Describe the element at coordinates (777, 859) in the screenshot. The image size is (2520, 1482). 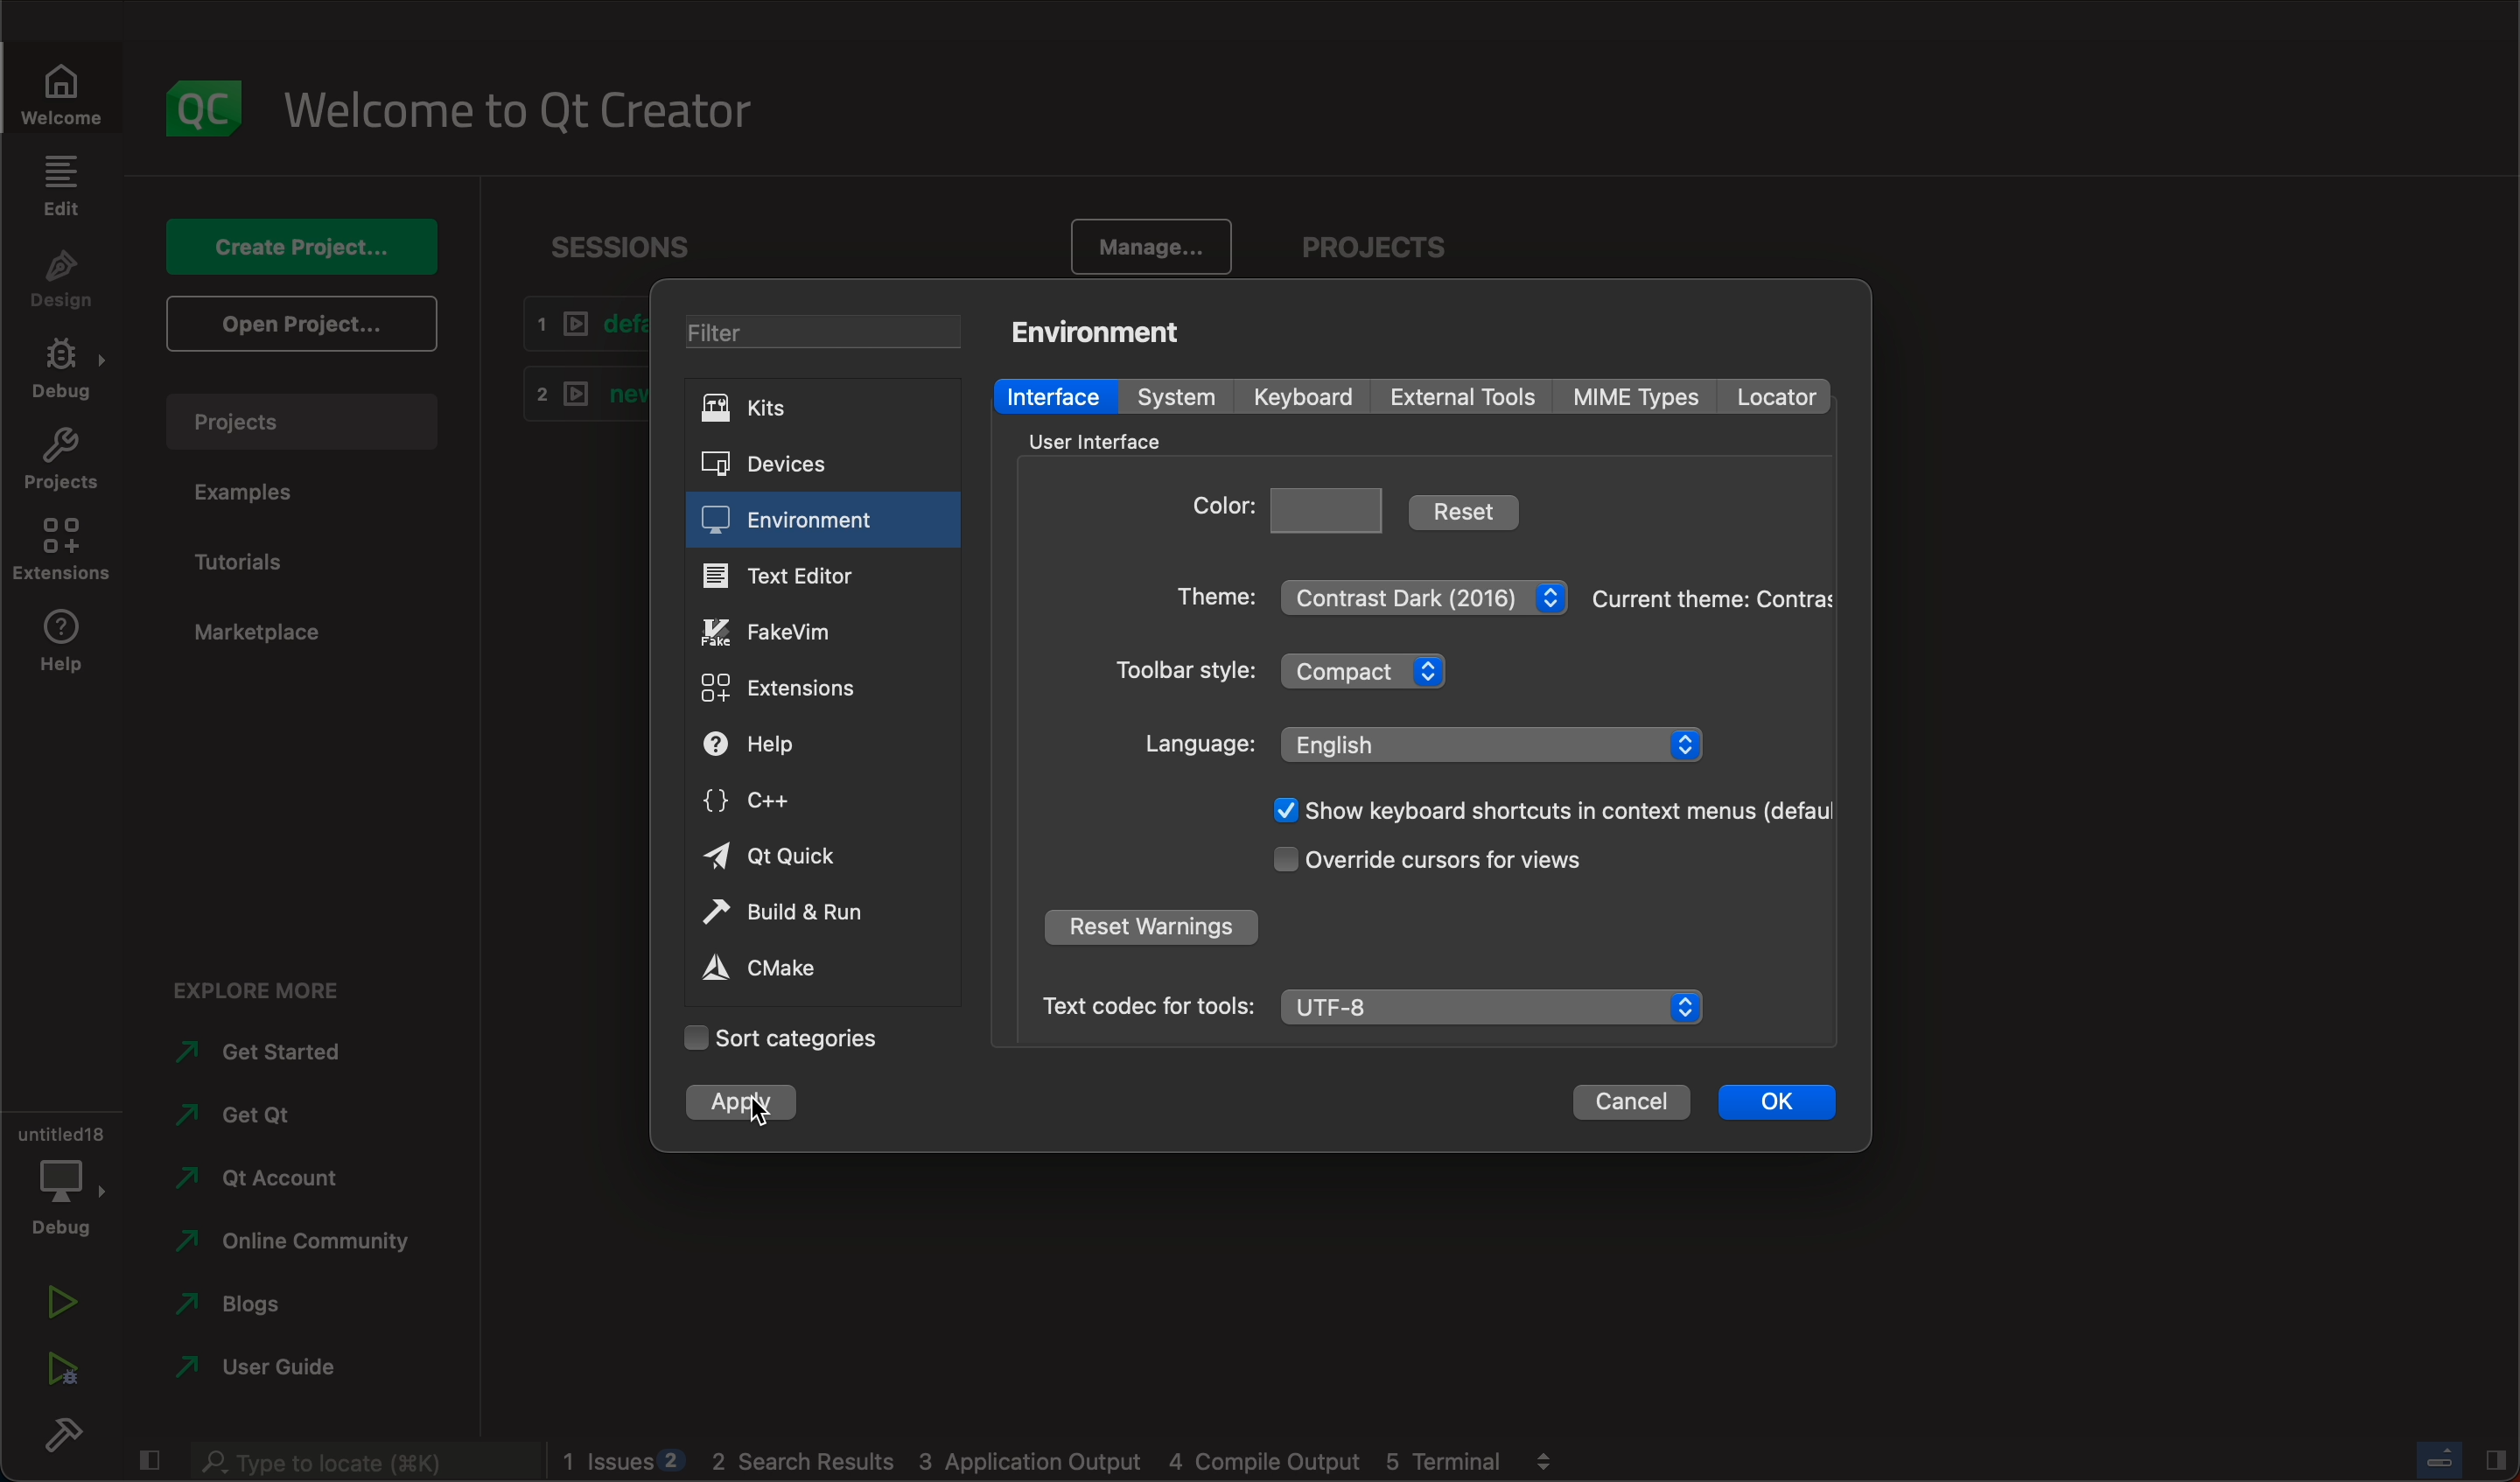
I see `qt quick` at that location.